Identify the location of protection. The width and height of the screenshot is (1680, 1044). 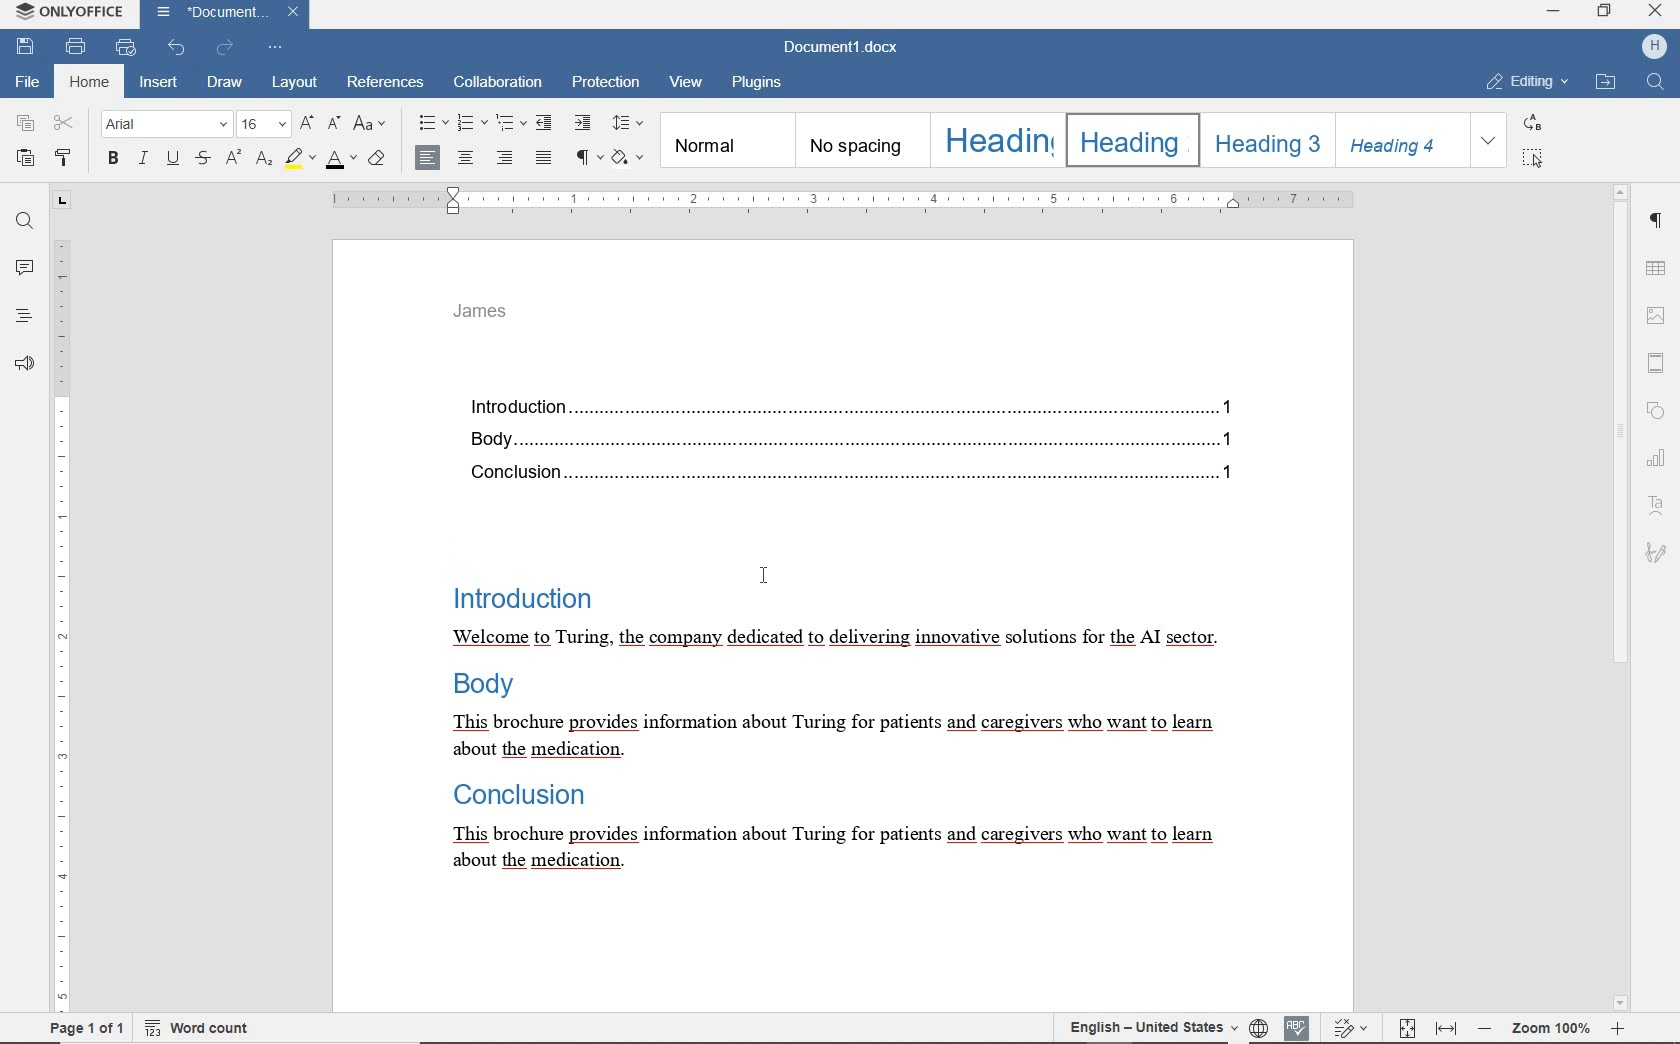
(606, 85).